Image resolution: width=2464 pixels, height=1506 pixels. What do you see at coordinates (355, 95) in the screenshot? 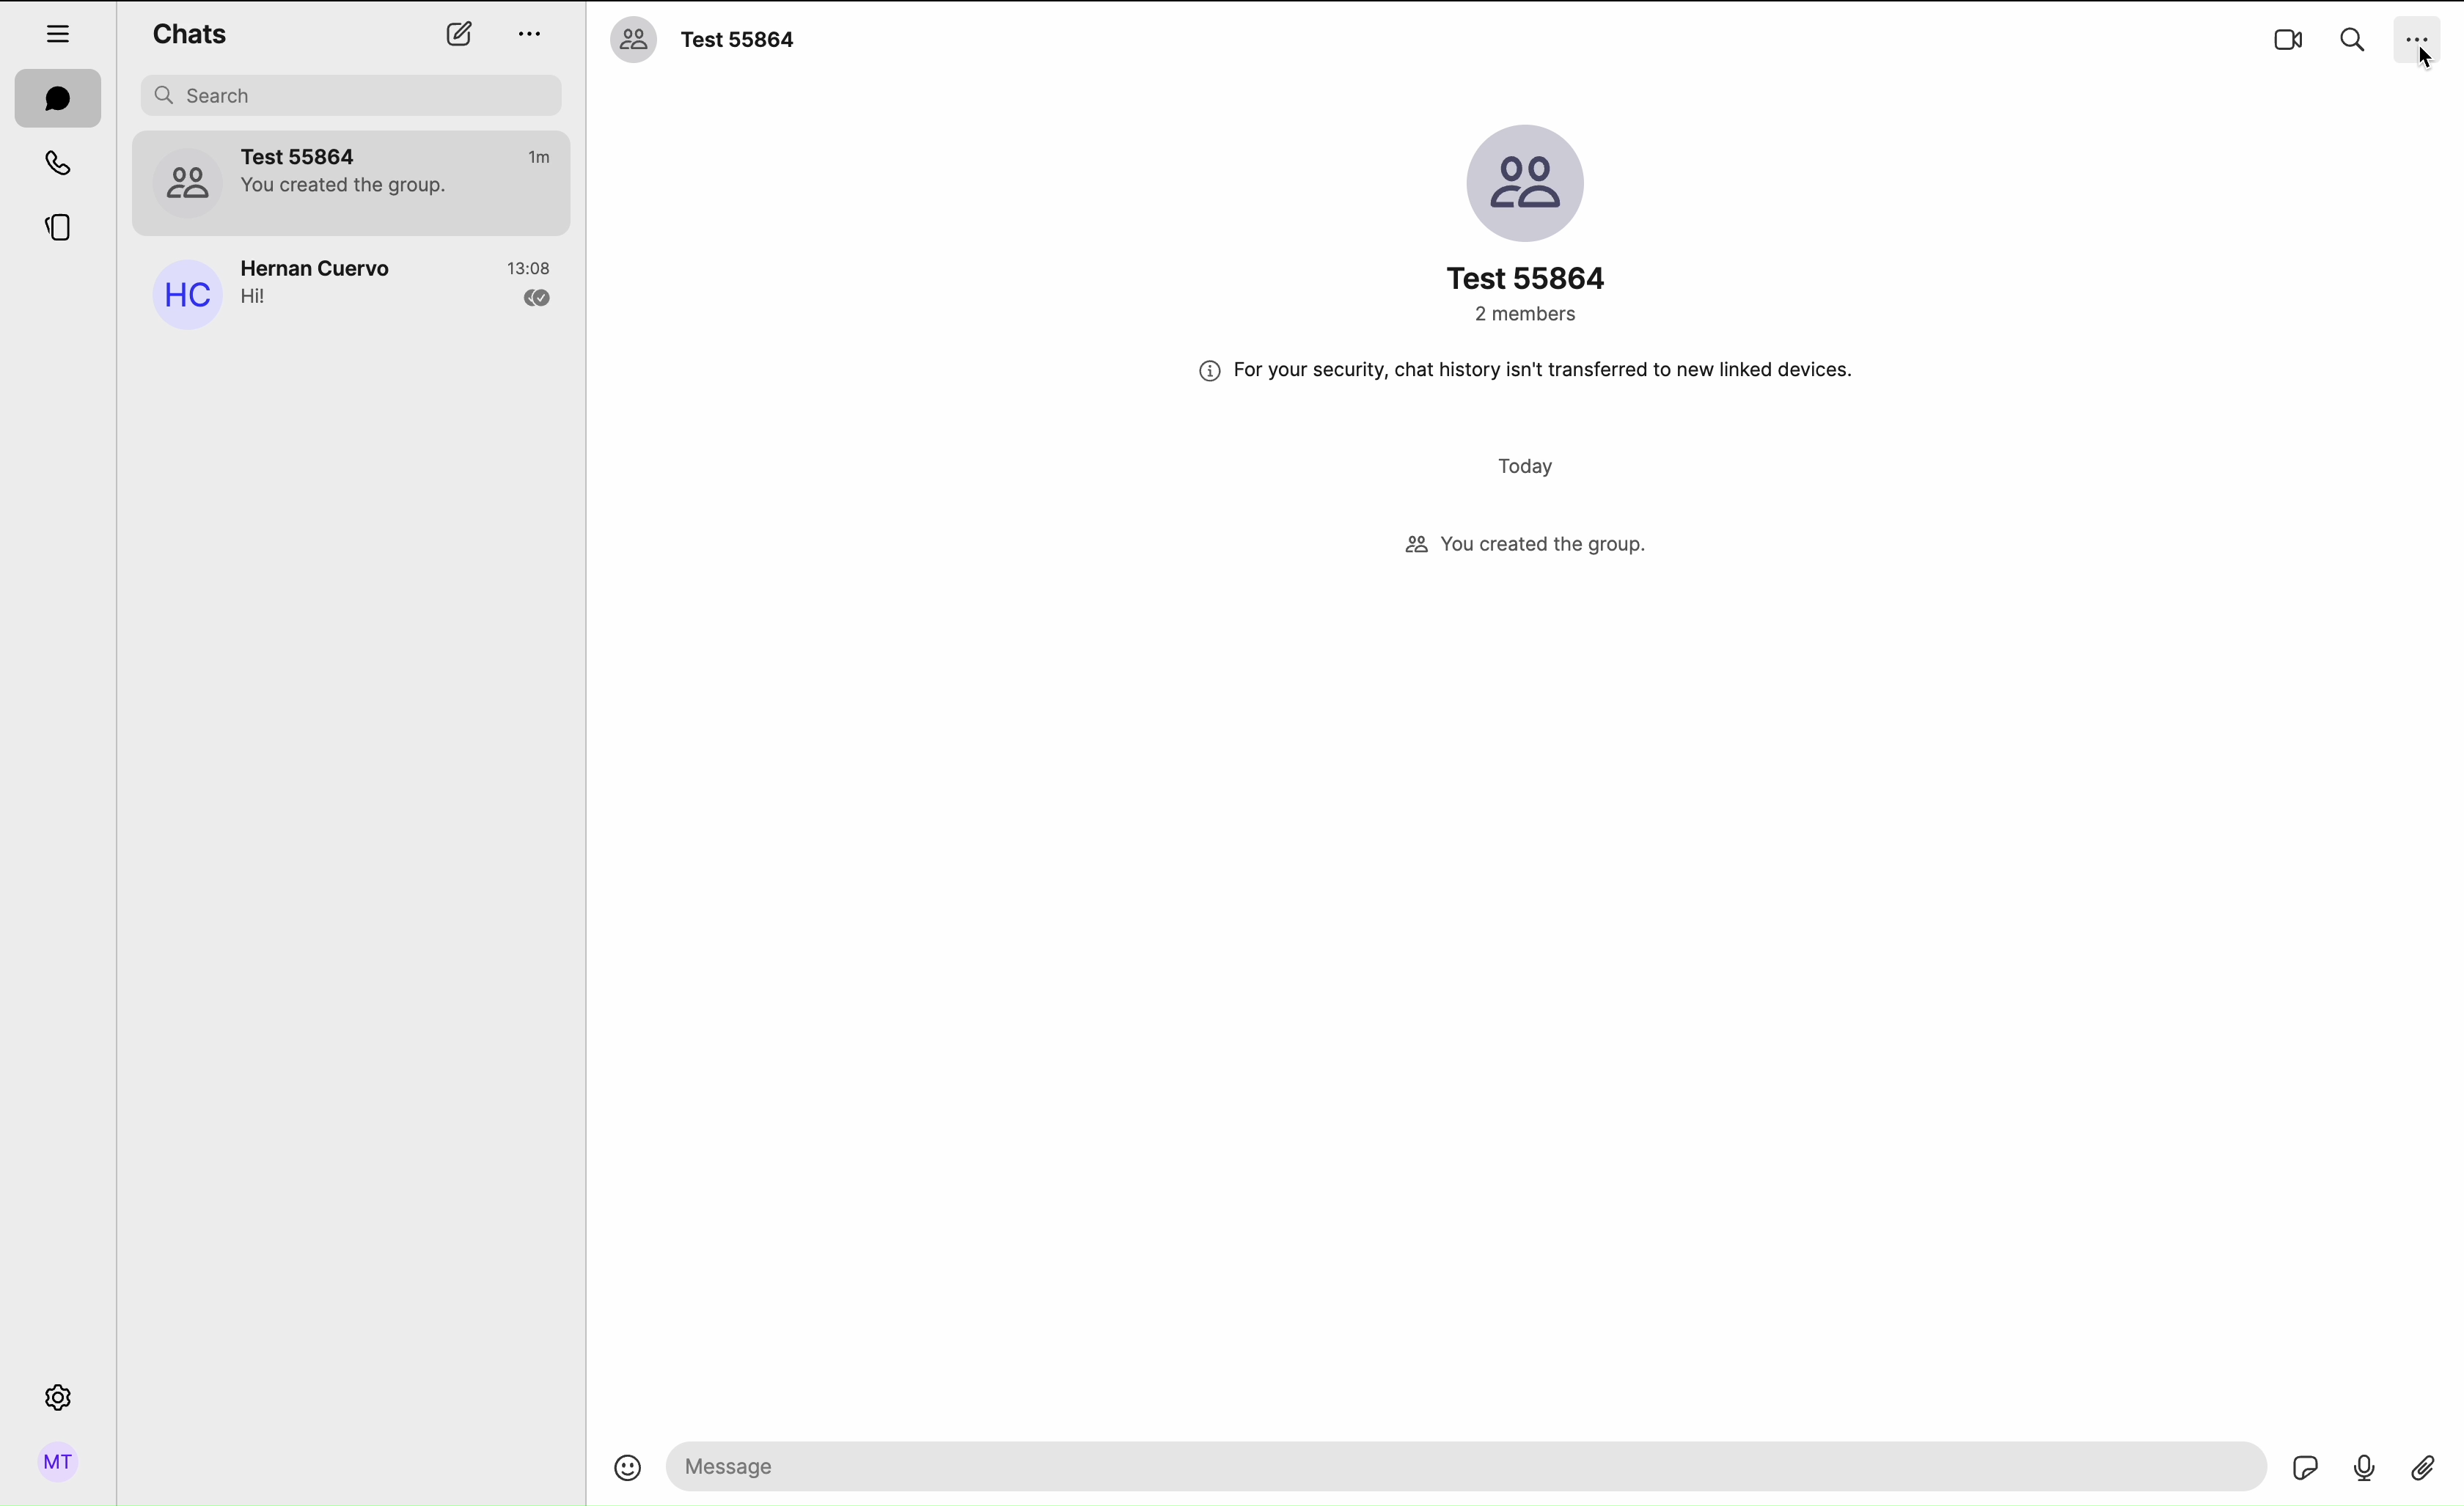
I see `search bar` at bounding box center [355, 95].